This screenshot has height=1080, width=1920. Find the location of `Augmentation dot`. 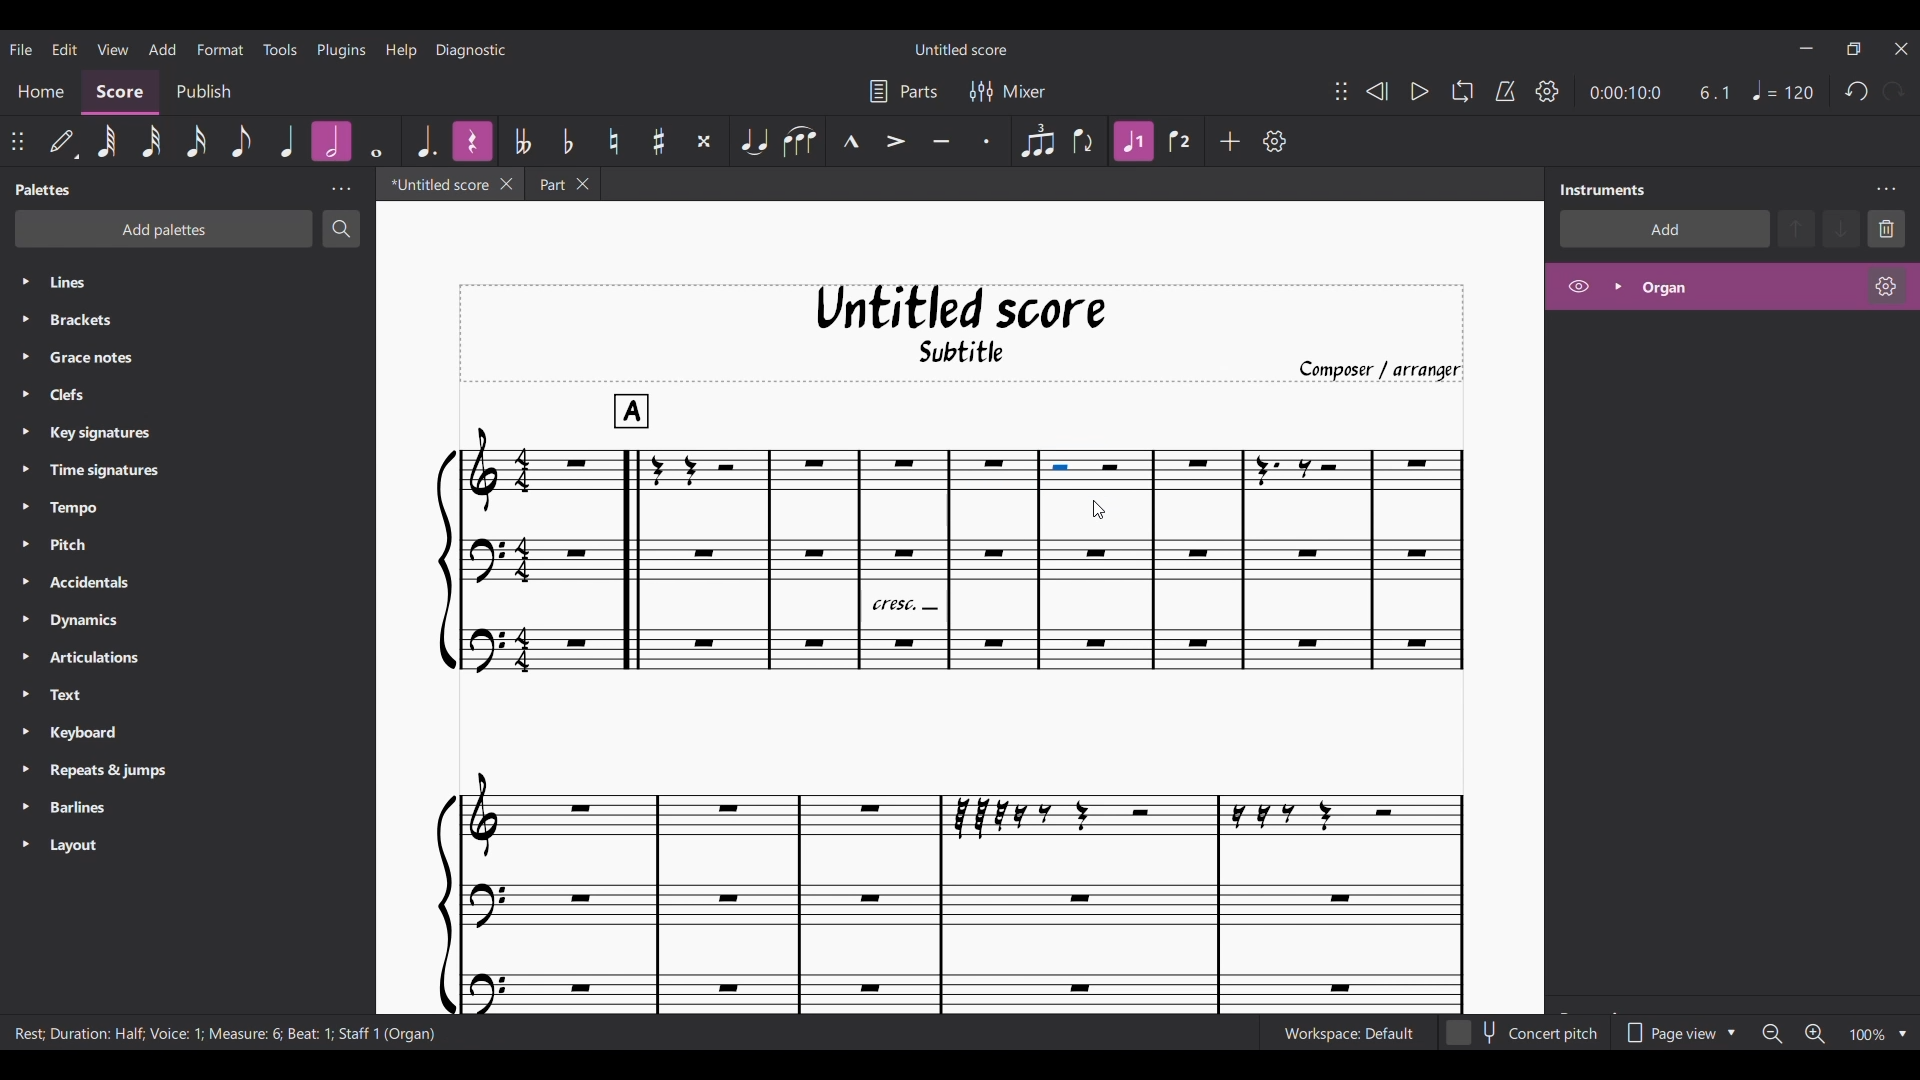

Augmentation dot is located at coordinates (426, 140).